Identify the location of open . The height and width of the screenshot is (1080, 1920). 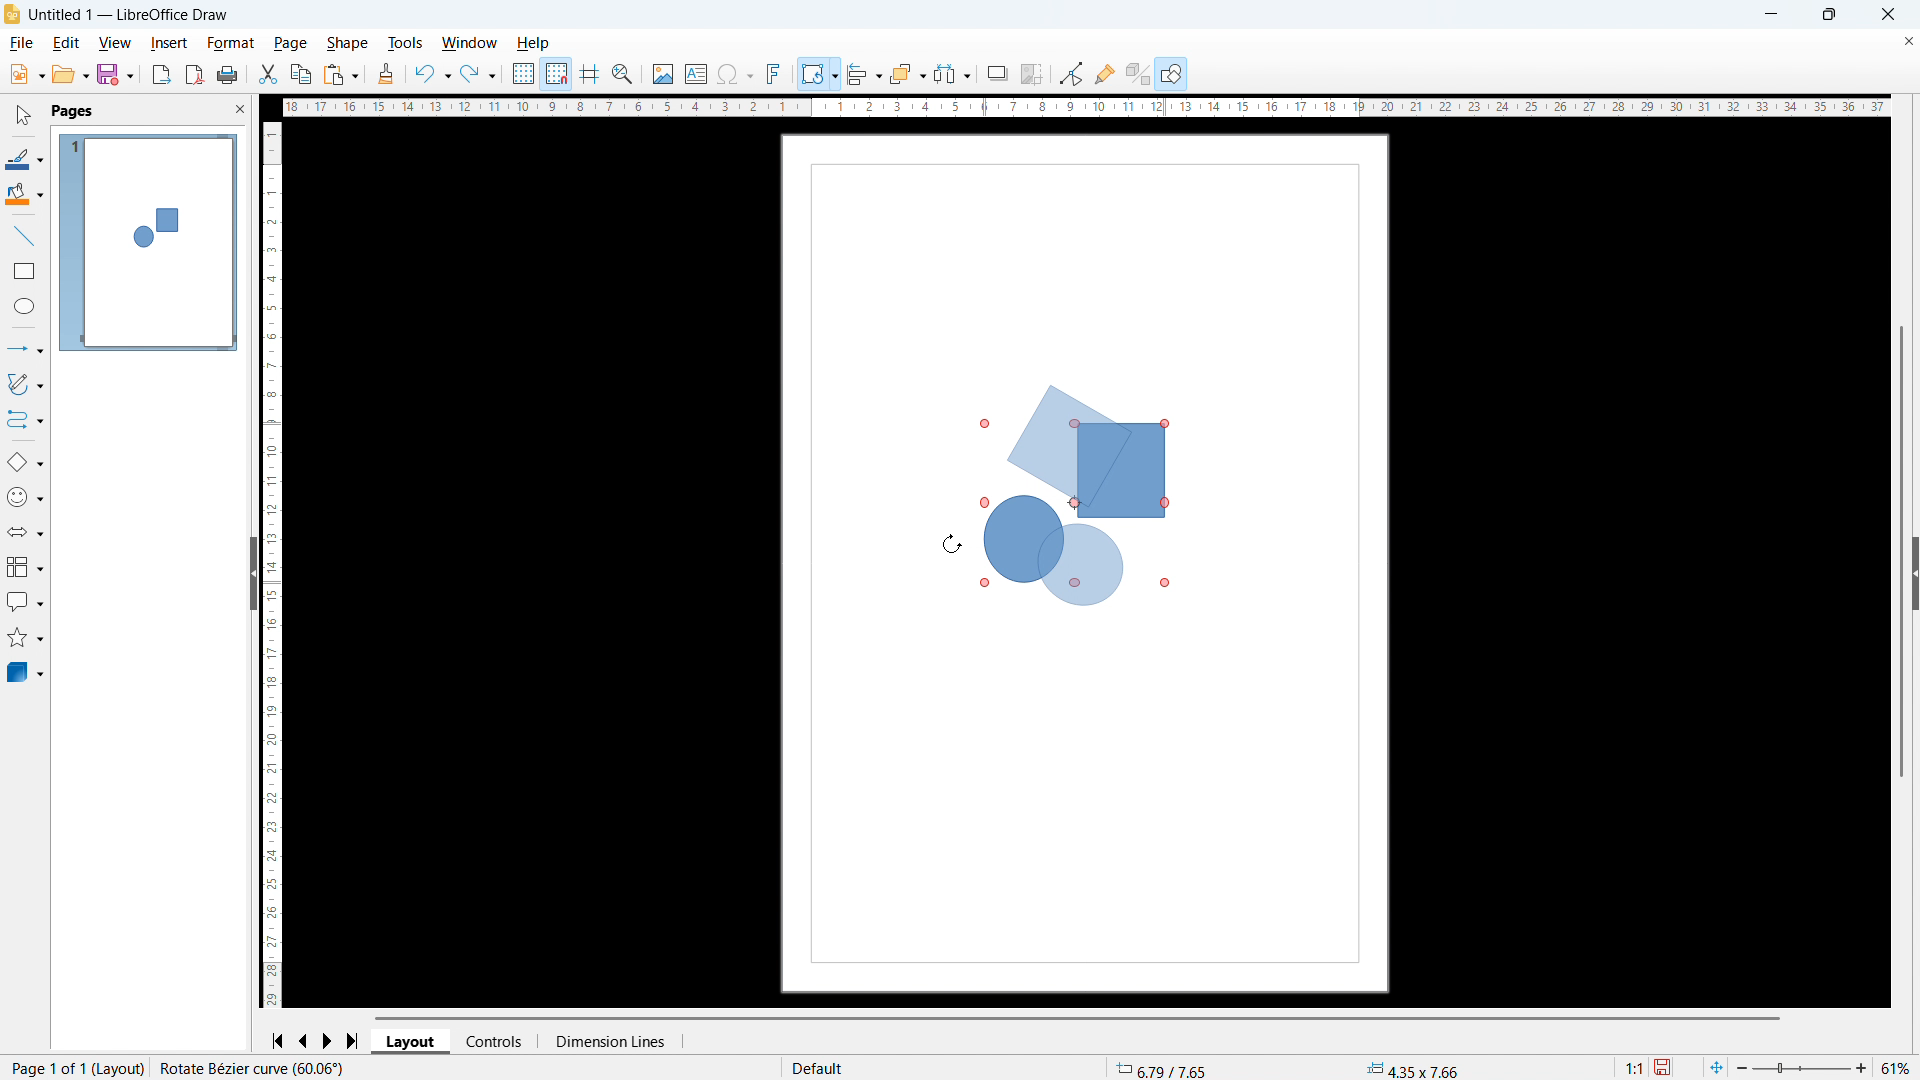
(70, 75).